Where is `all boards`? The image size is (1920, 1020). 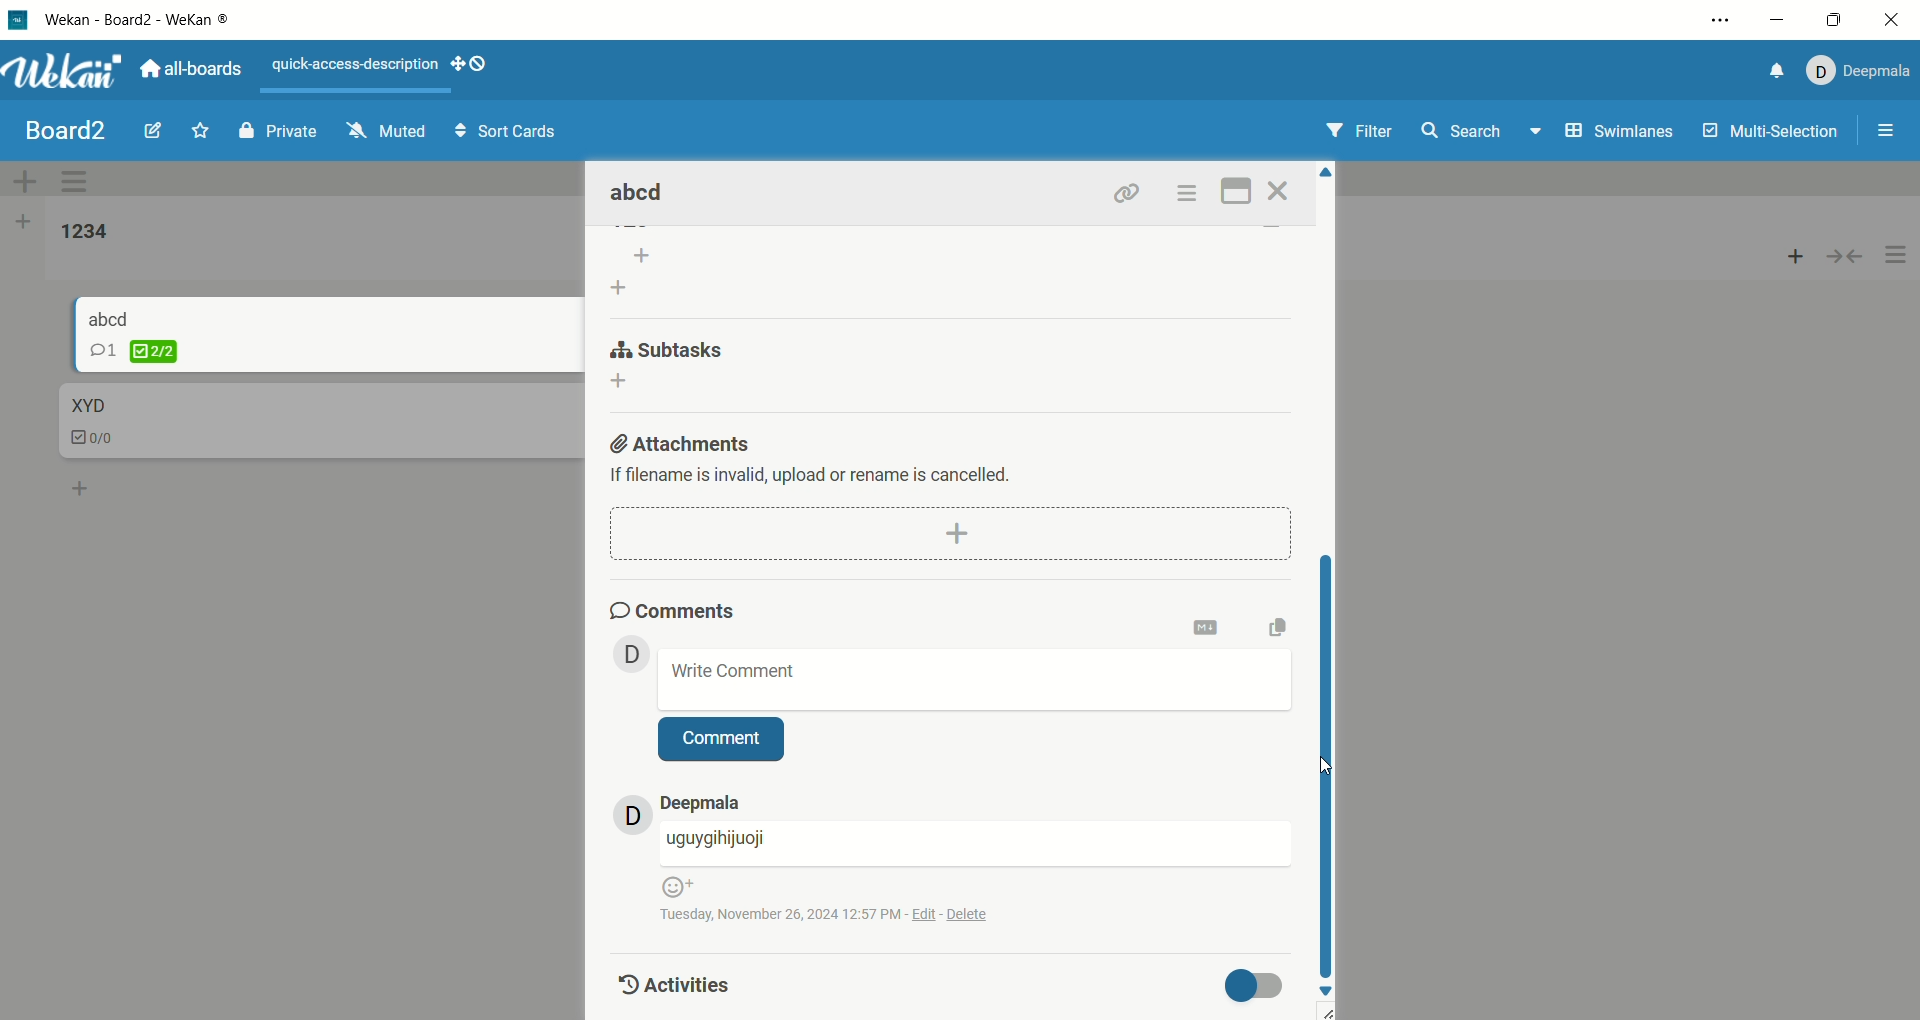 all boards is located at coordinates (191, 67).